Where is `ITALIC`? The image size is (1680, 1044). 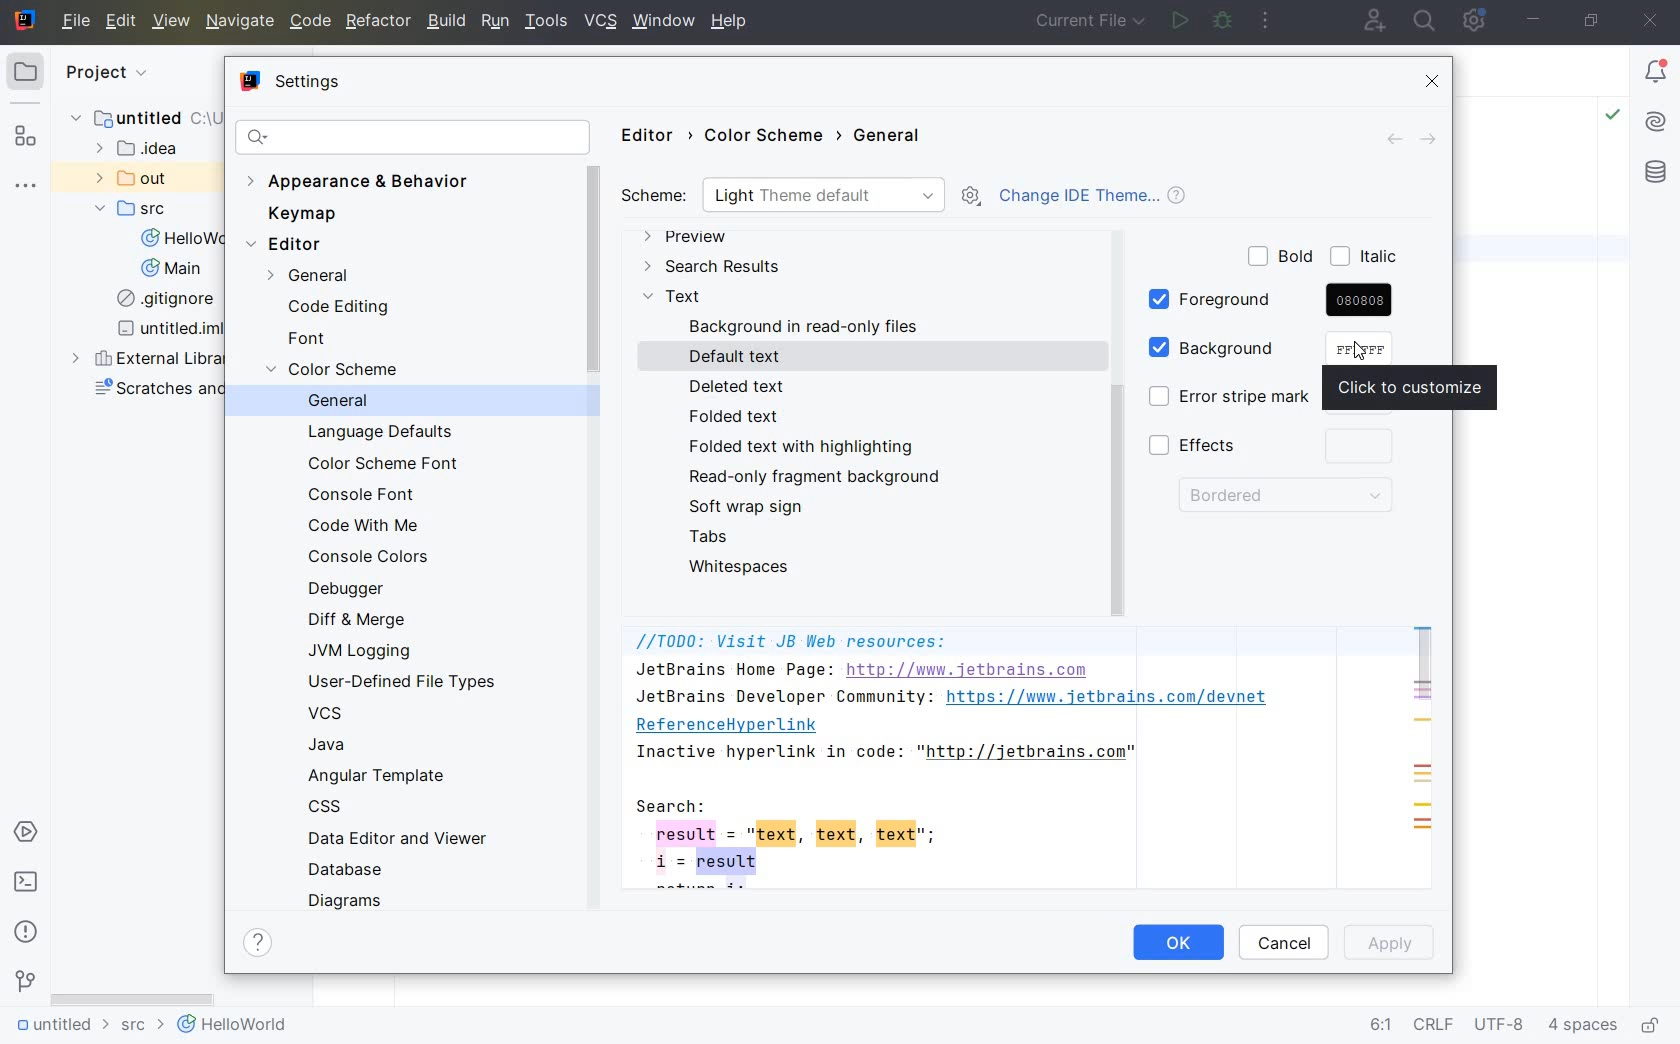 ITALIC is located at coordinates (1367, 258).